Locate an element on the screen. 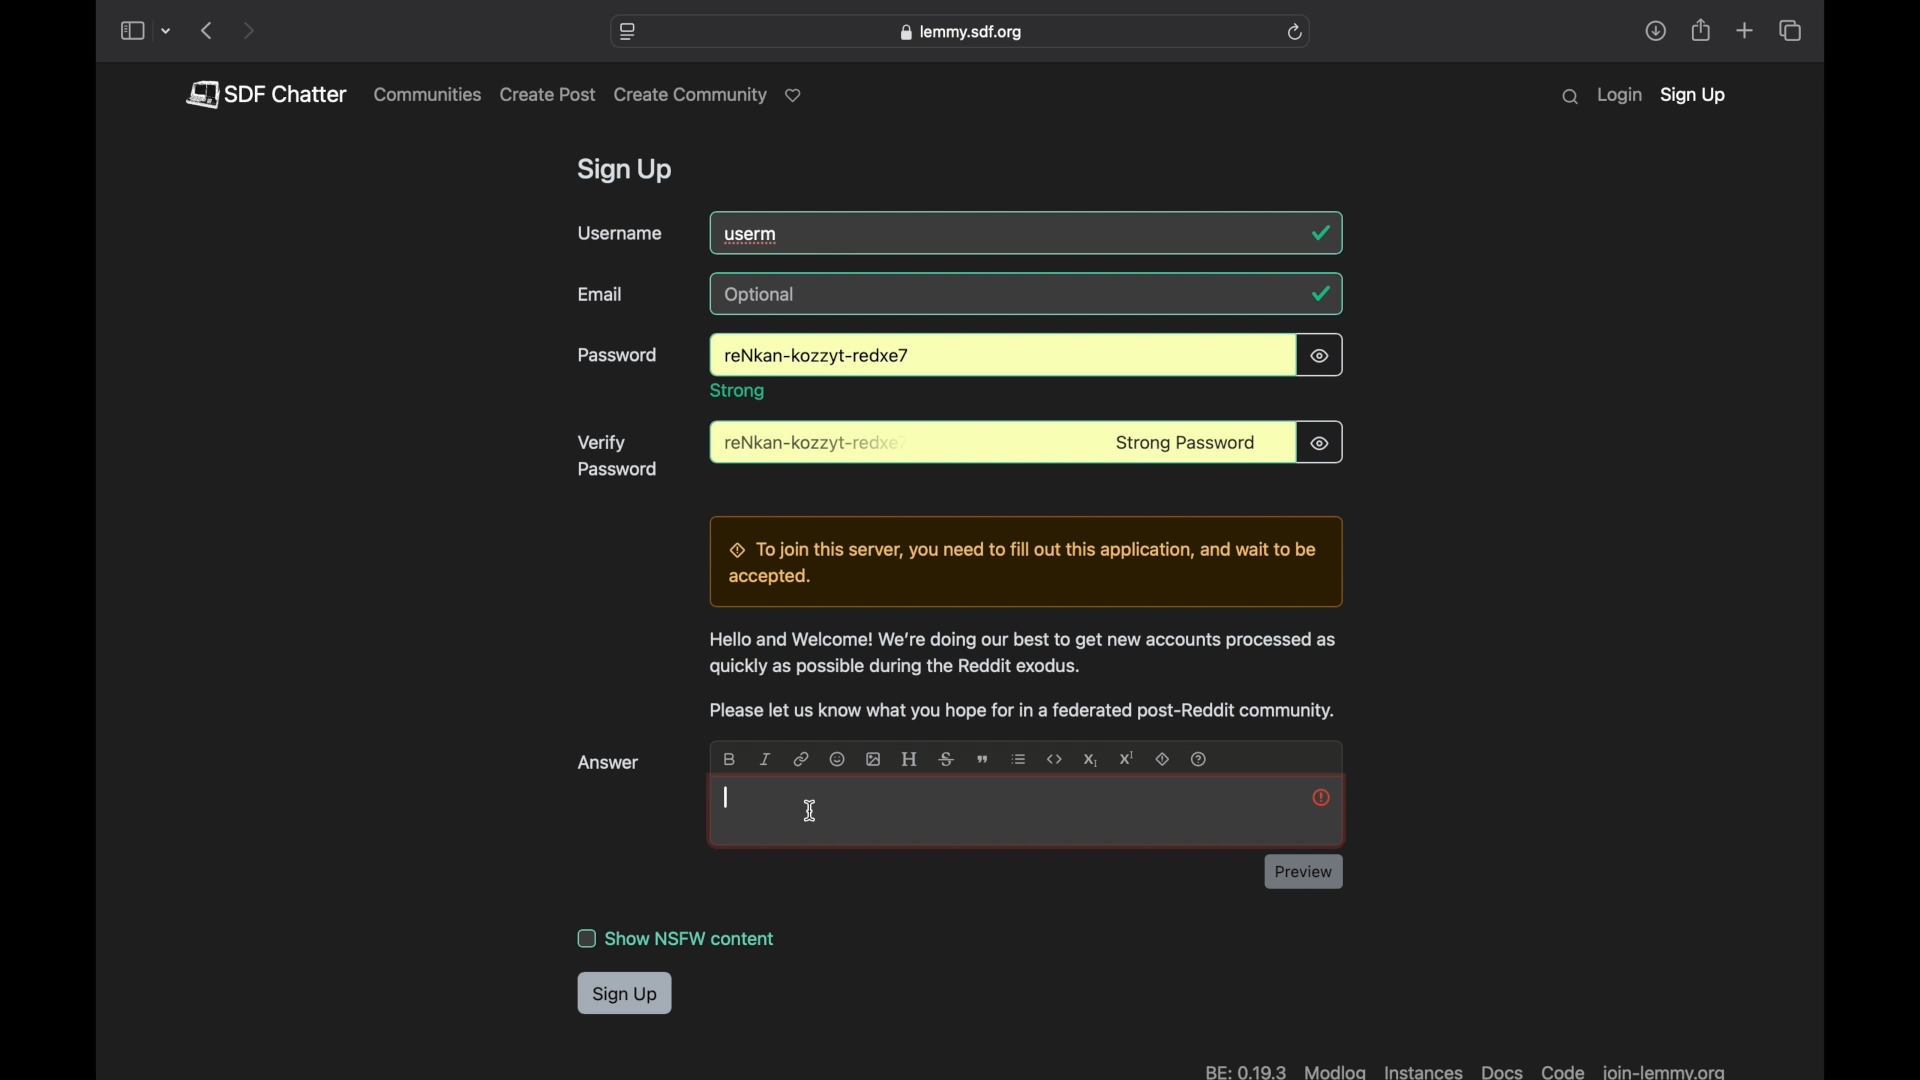 This screenshot has height=1080, width=1920. search is located at coordinates (1570, 97).